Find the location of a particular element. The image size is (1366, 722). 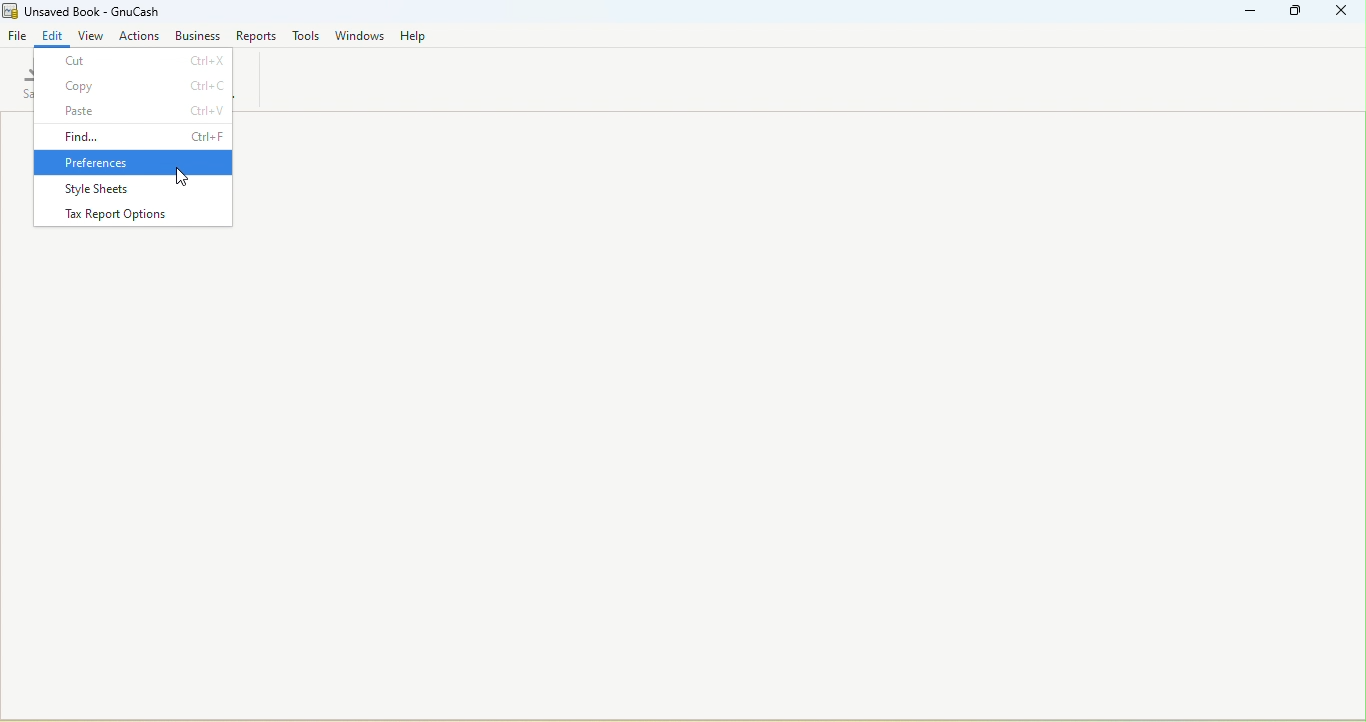

cursor is located at coordinates (179, 177).